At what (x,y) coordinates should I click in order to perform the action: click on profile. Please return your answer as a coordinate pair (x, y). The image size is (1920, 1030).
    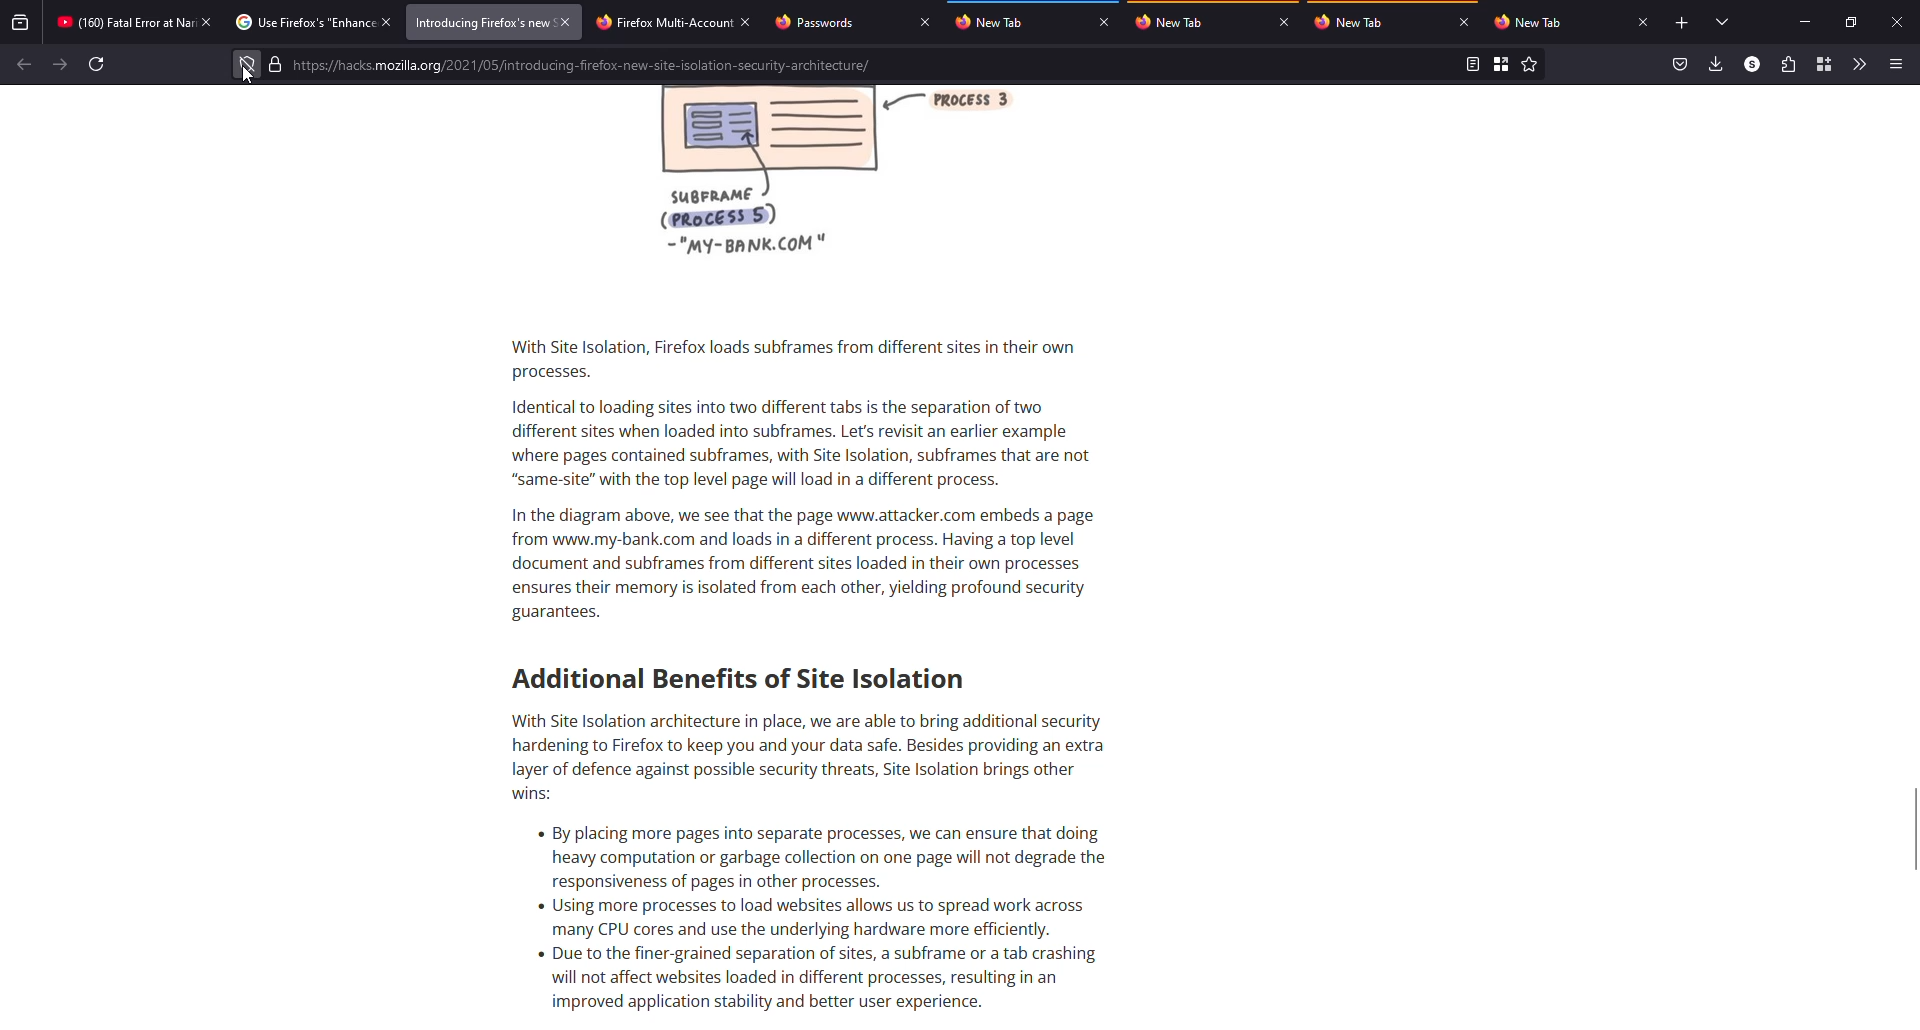
    Looking at the image, I should click on (1751, 63).